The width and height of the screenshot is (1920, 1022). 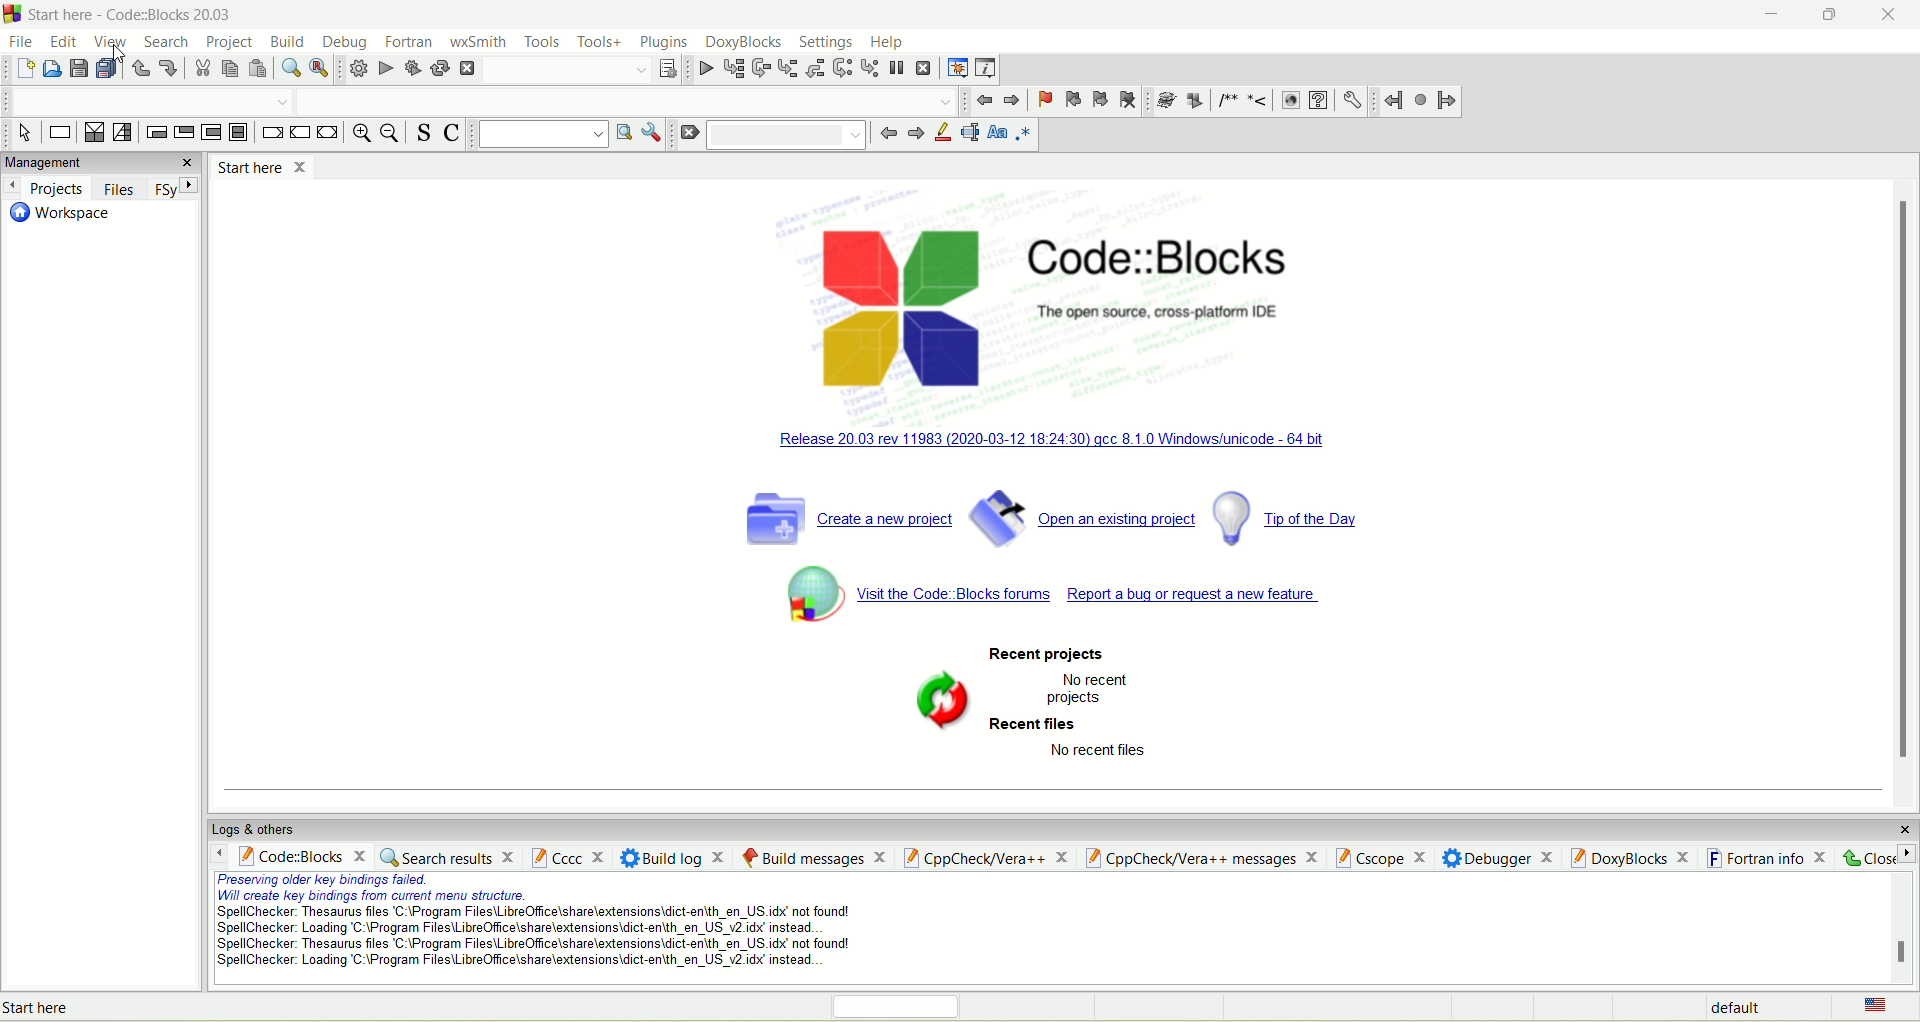 What do you see at coordinates (52, 1006) in the screenshot?
I see `Start here` at bounding box center [52, 1006].